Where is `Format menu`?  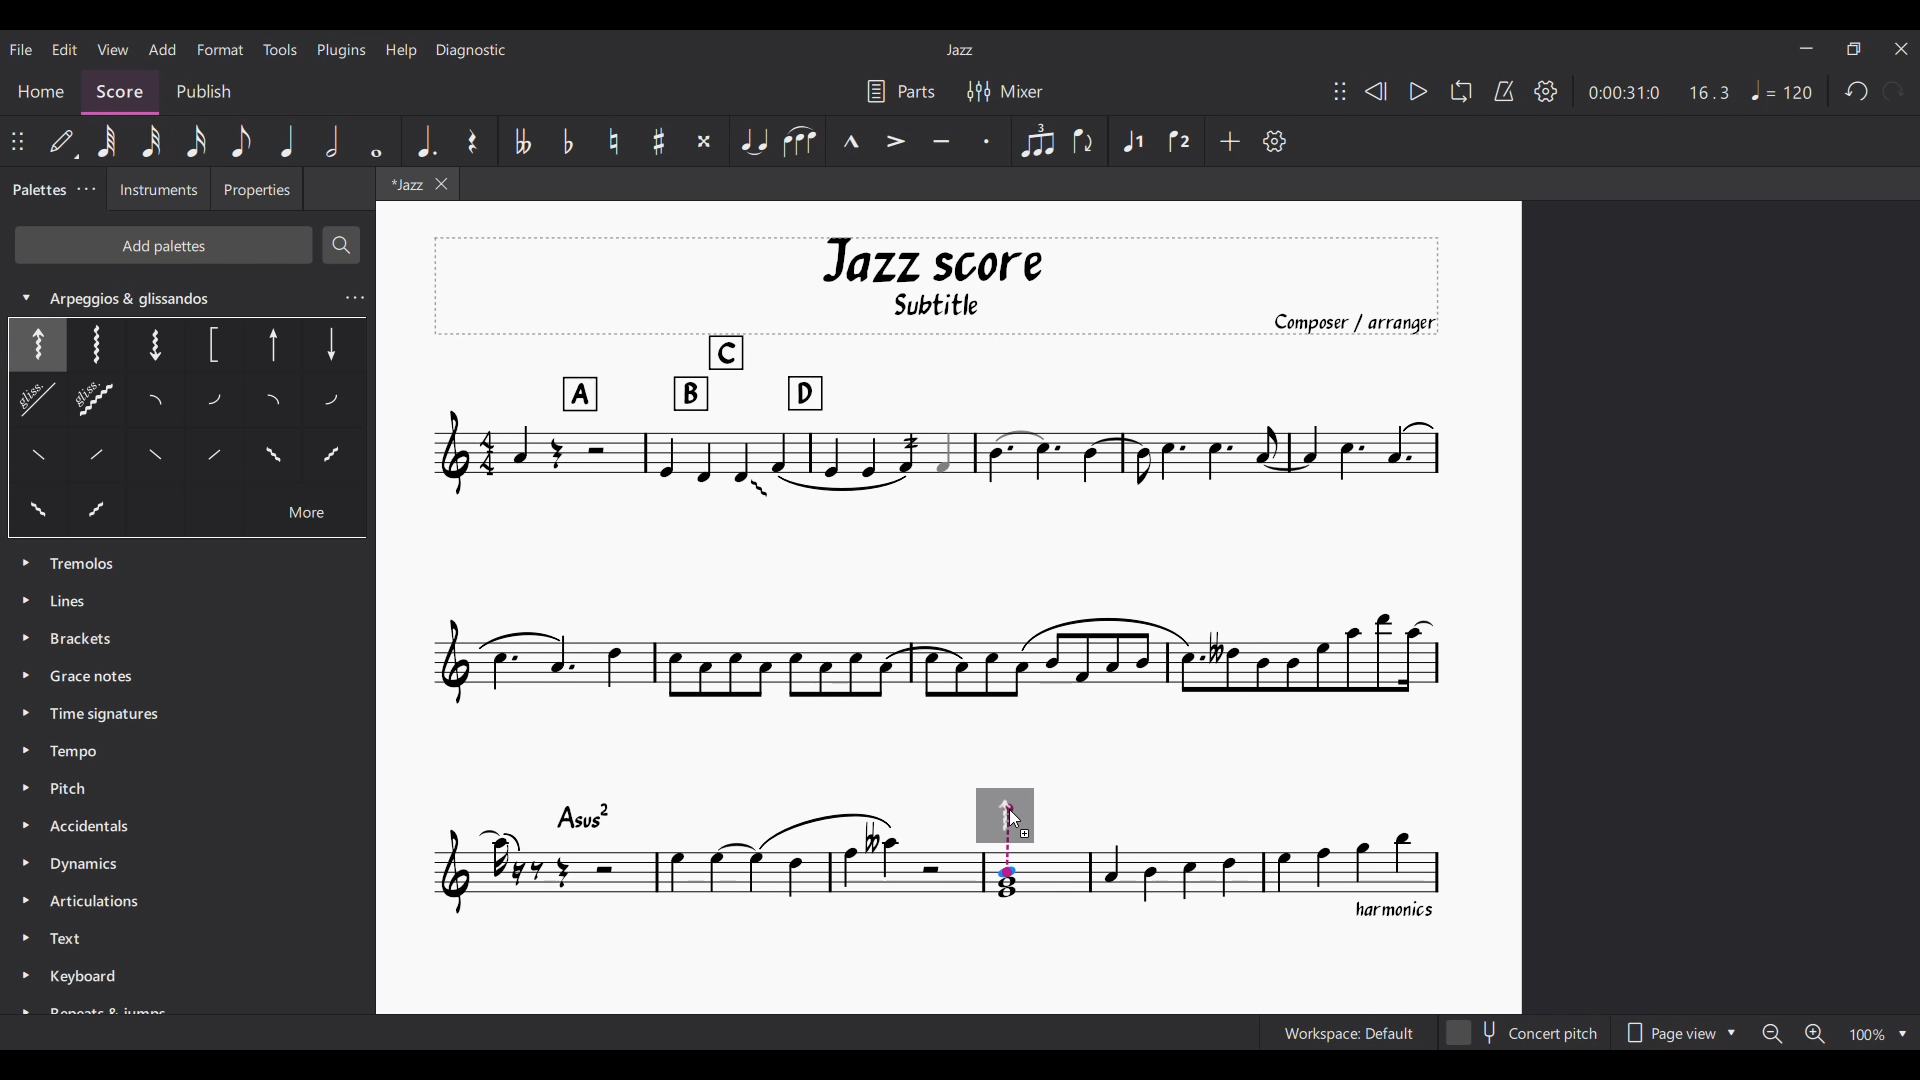
Format menu is located at coordinates (221, 49).